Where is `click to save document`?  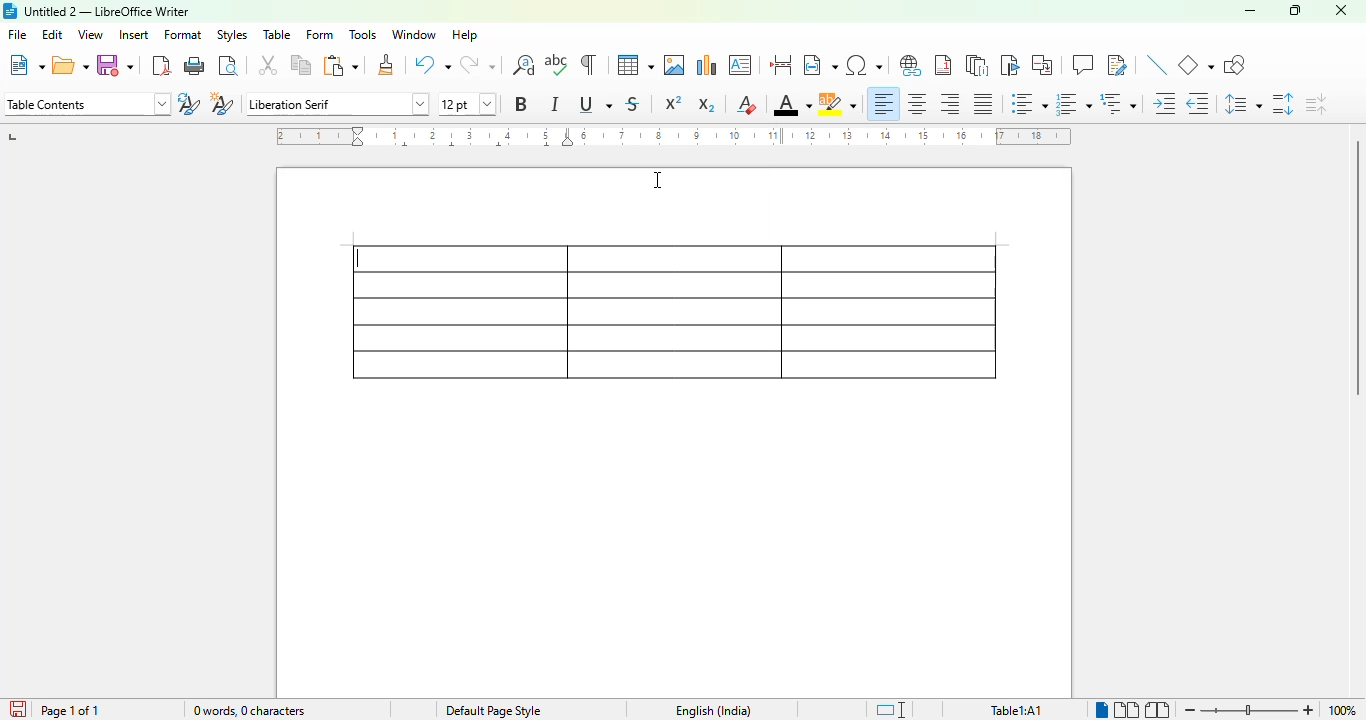 click to save document is located at coordinates (19, 708).